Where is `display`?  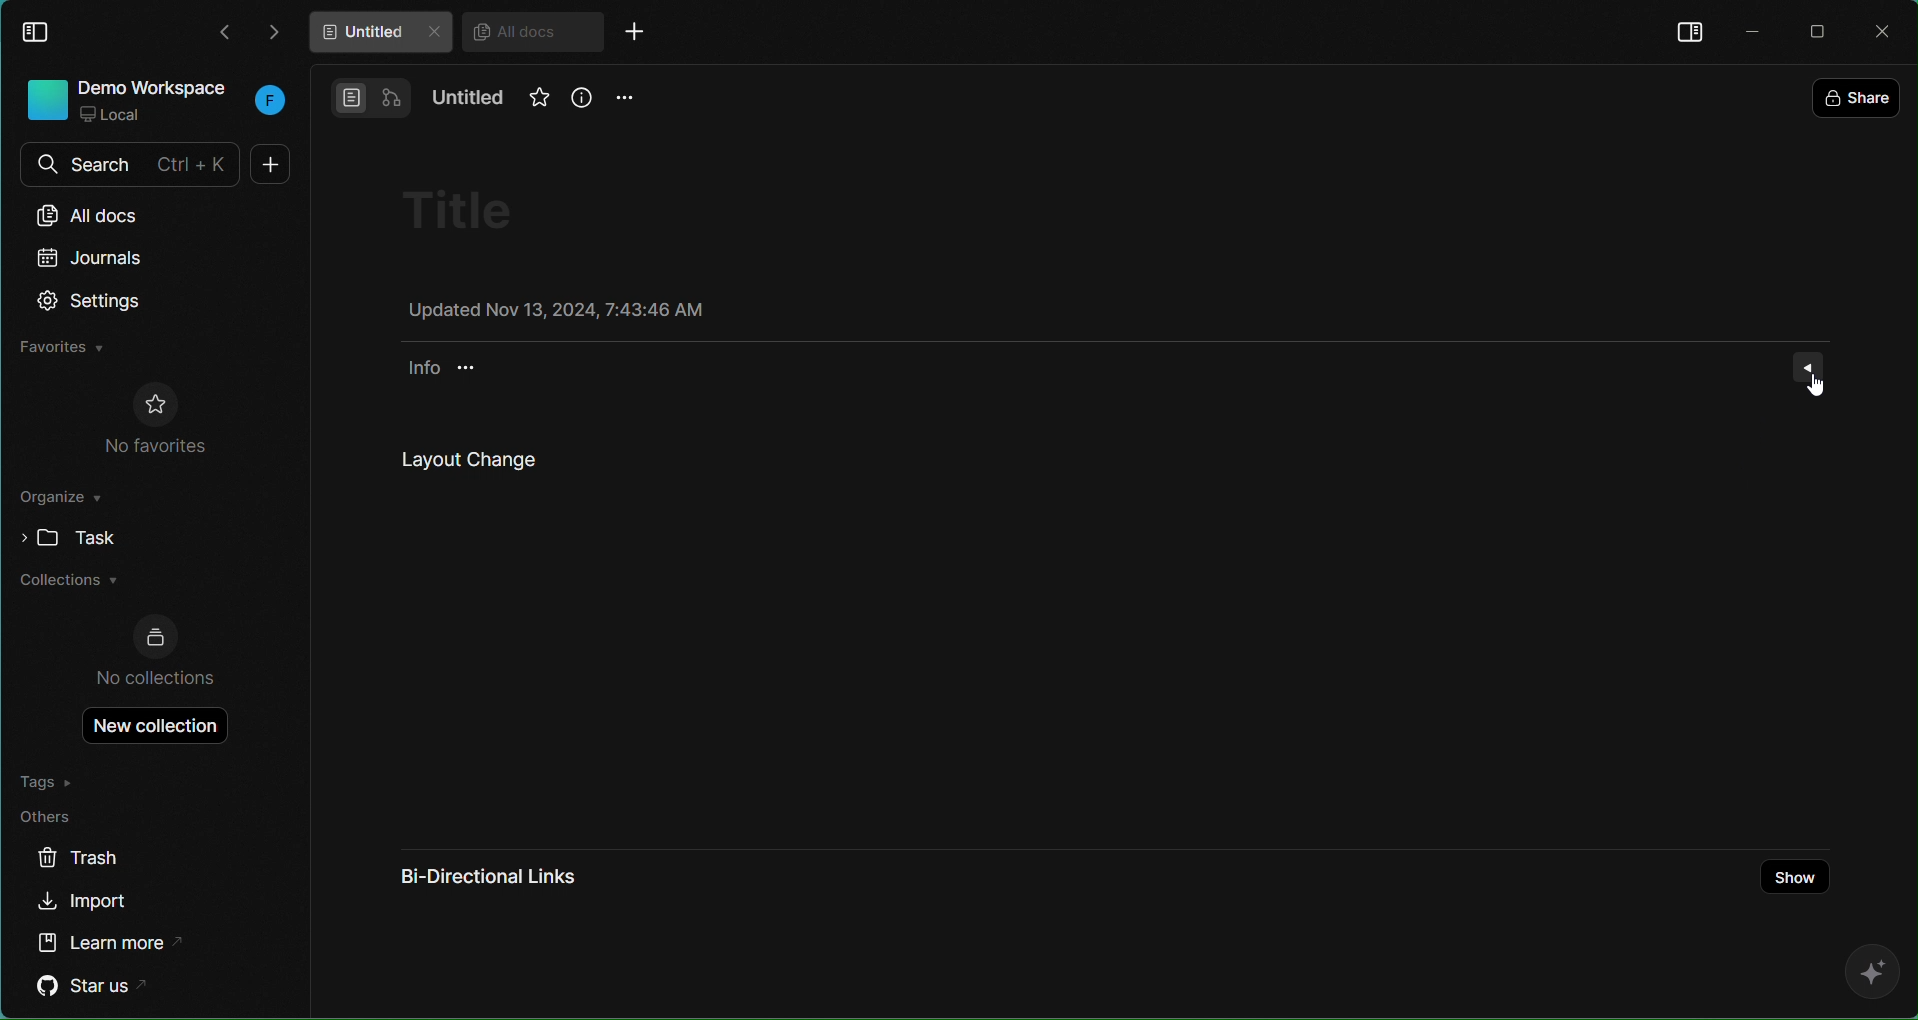
display is located at coordinates (1688, 30).